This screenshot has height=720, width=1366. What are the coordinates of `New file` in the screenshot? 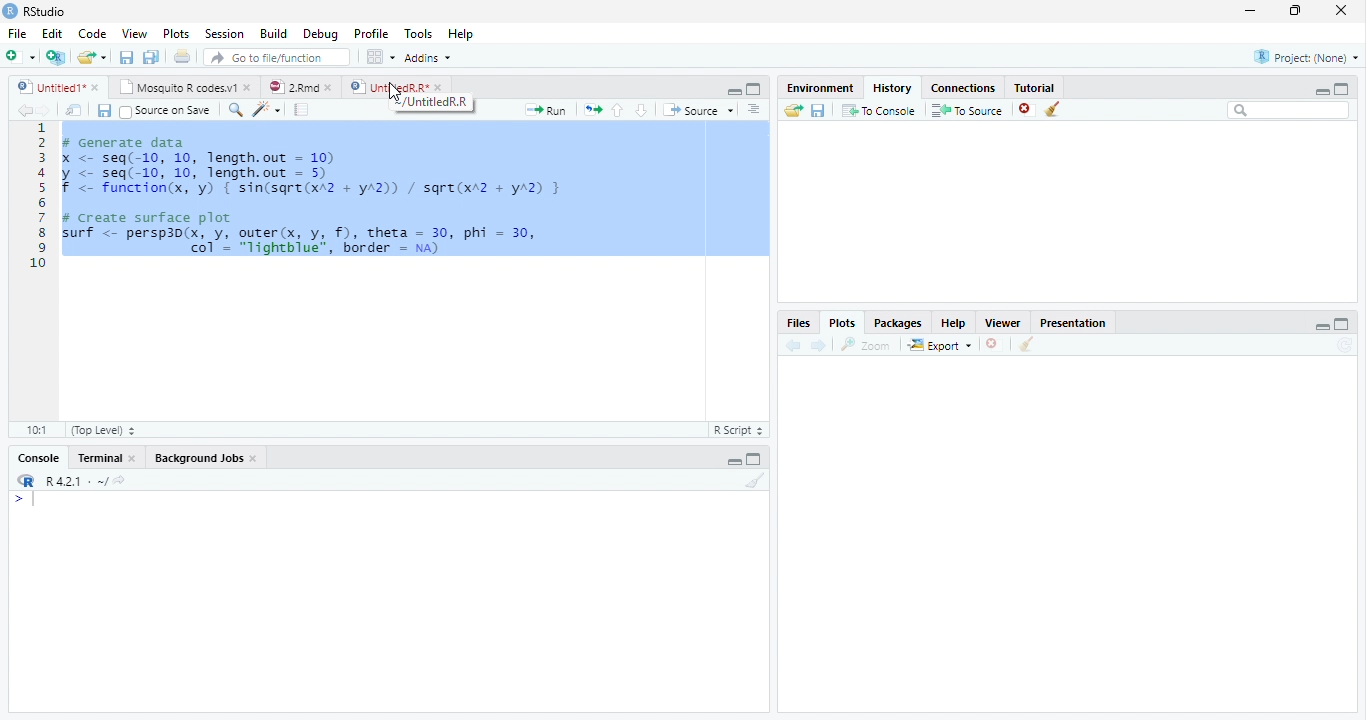 It's located at (19, 57).